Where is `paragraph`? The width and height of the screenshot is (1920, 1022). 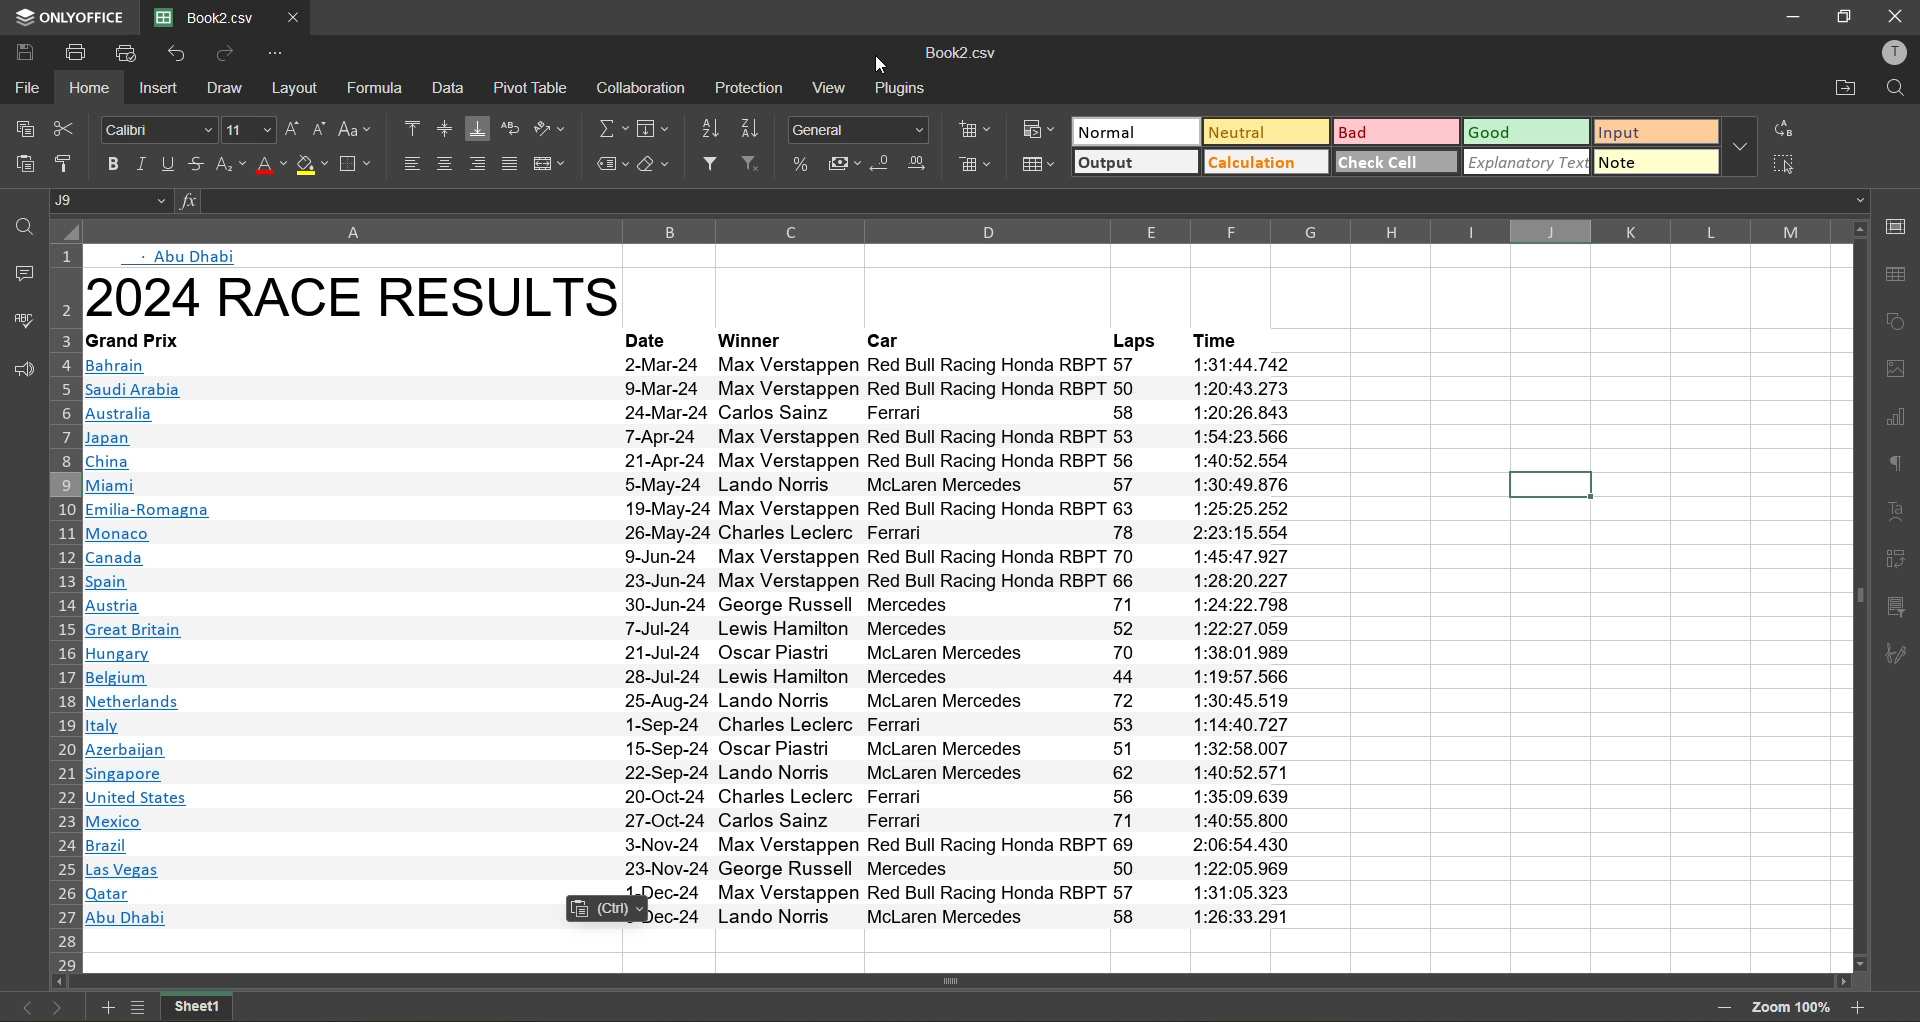 paragraph is located at coordinates (1895, 467).